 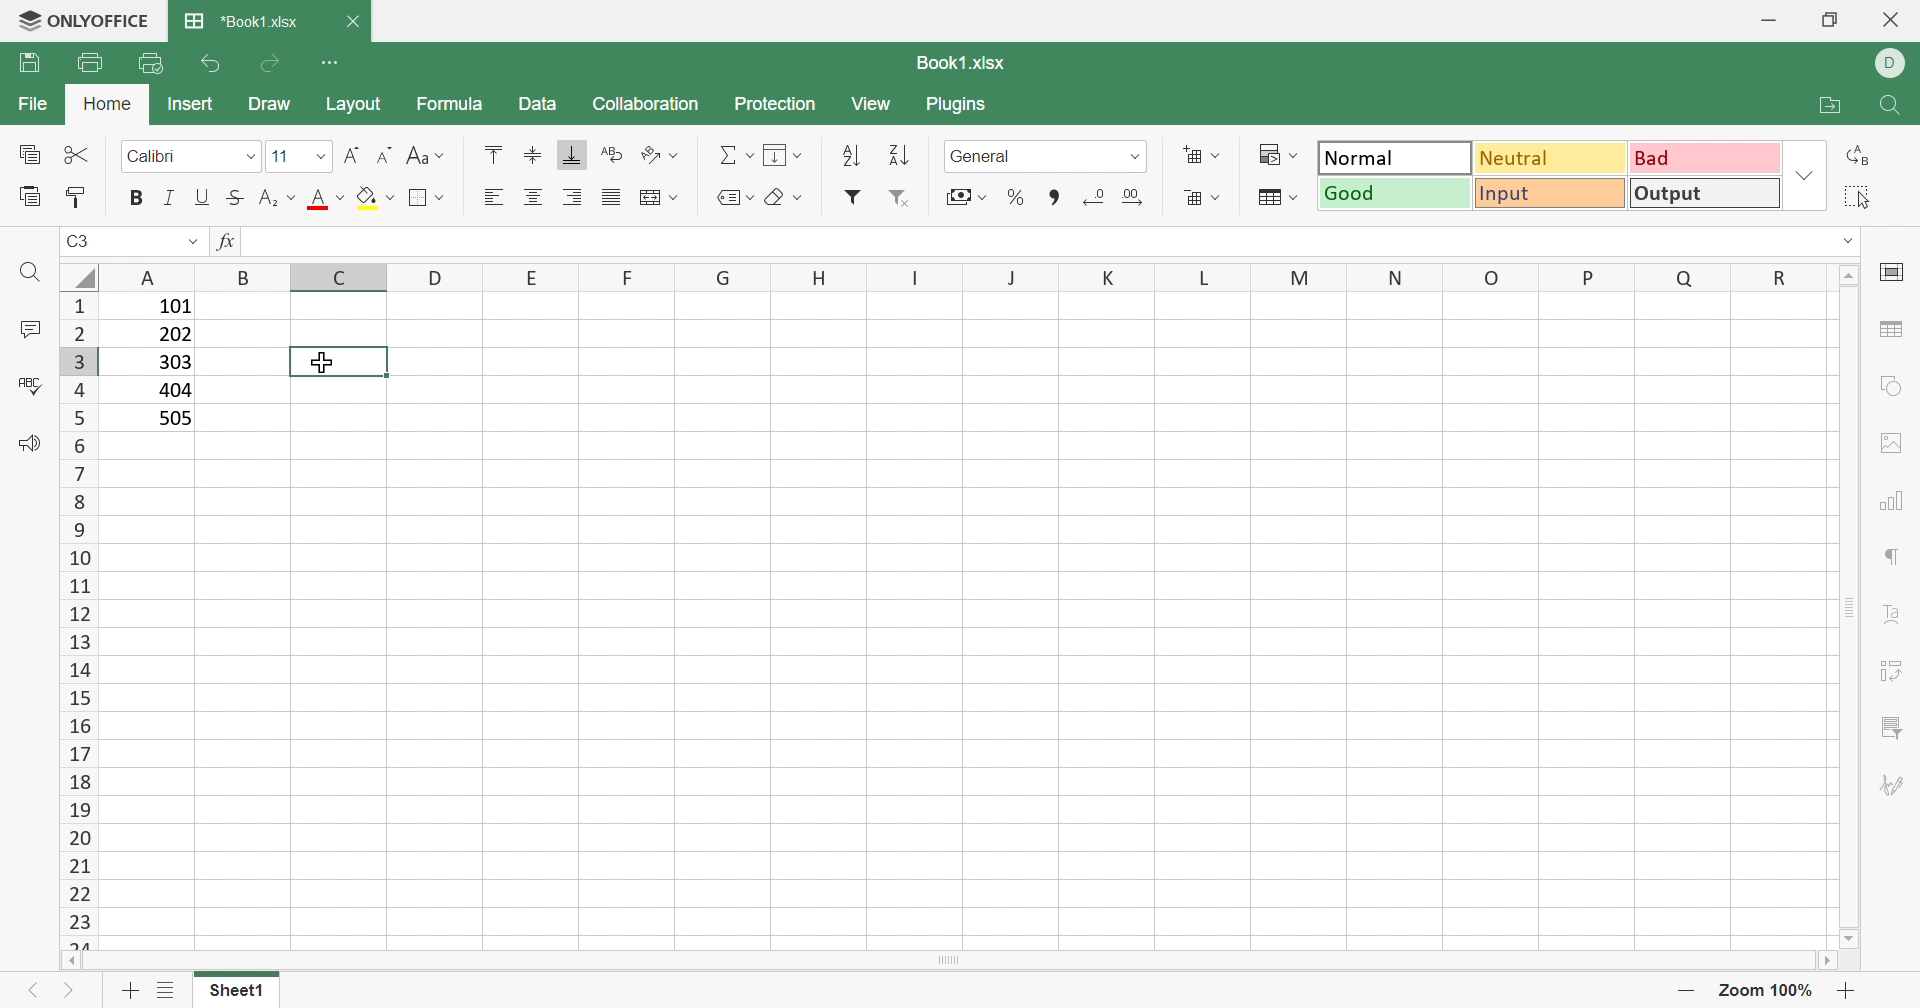 I want to click on Quick print, so click(x=154, y=62).